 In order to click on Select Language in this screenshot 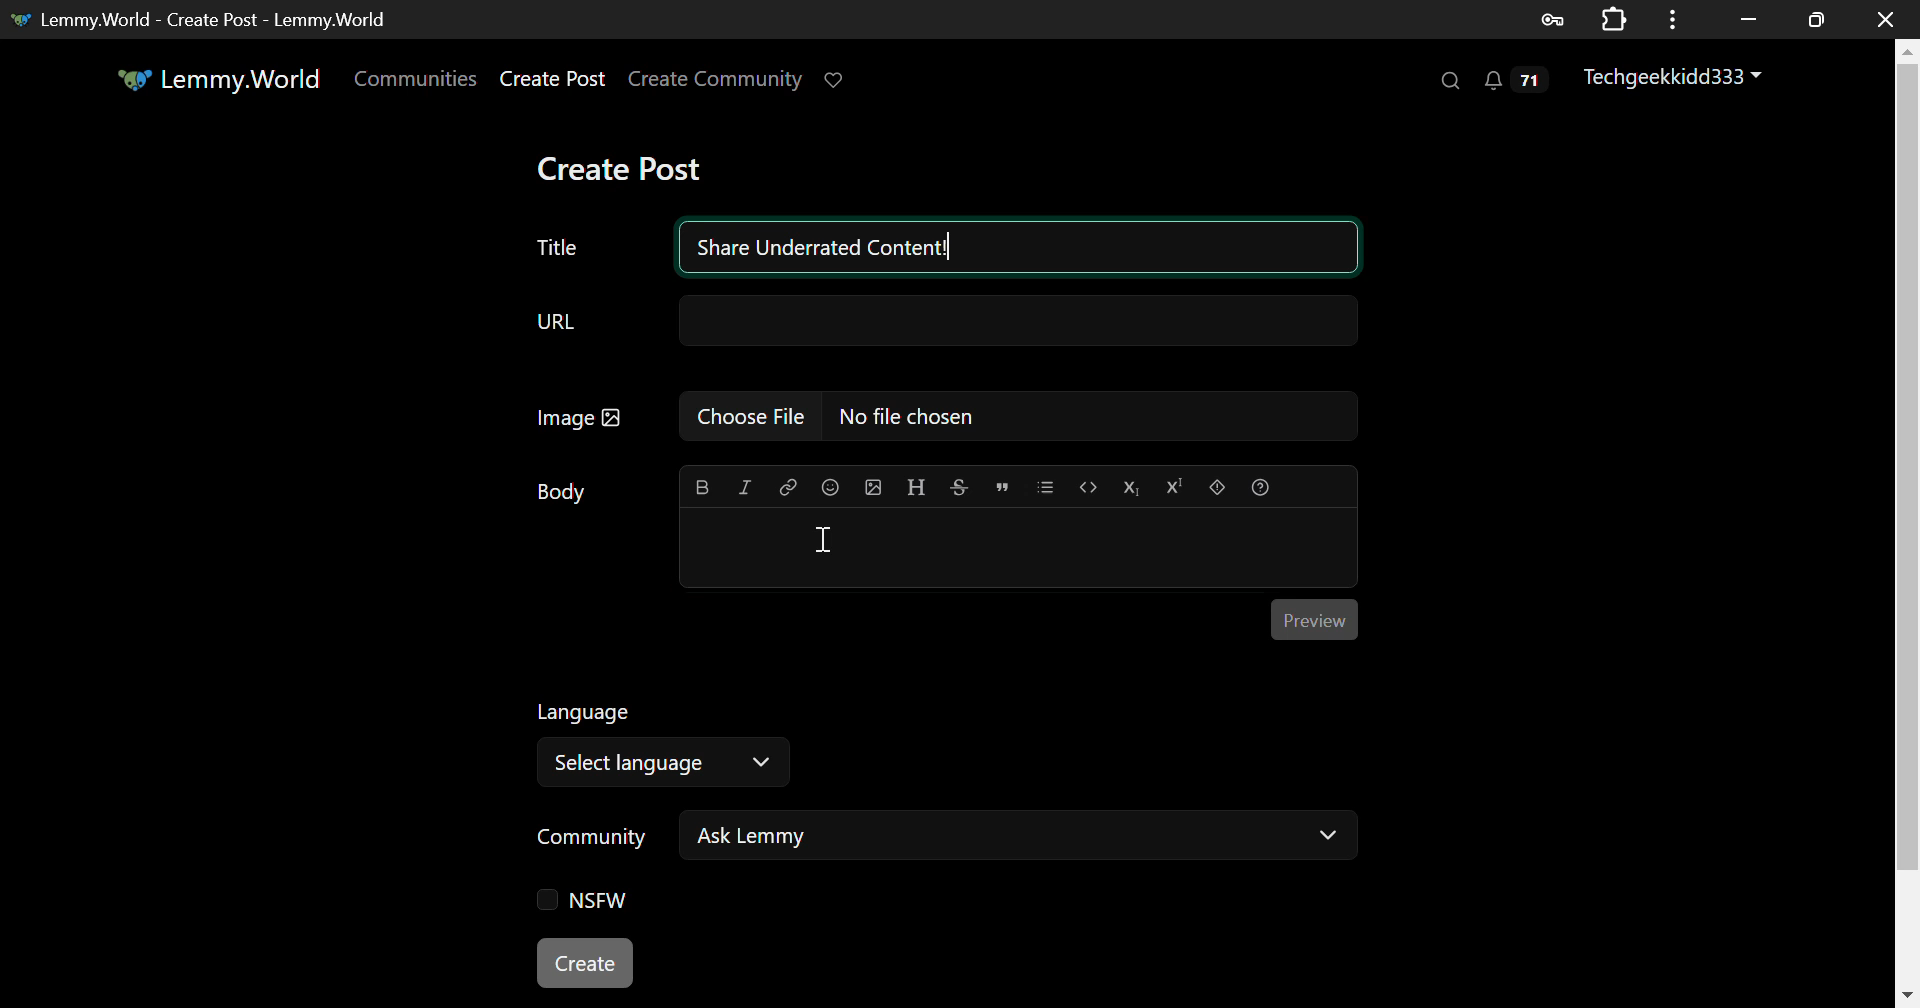, I will do `click(671, 740)`.